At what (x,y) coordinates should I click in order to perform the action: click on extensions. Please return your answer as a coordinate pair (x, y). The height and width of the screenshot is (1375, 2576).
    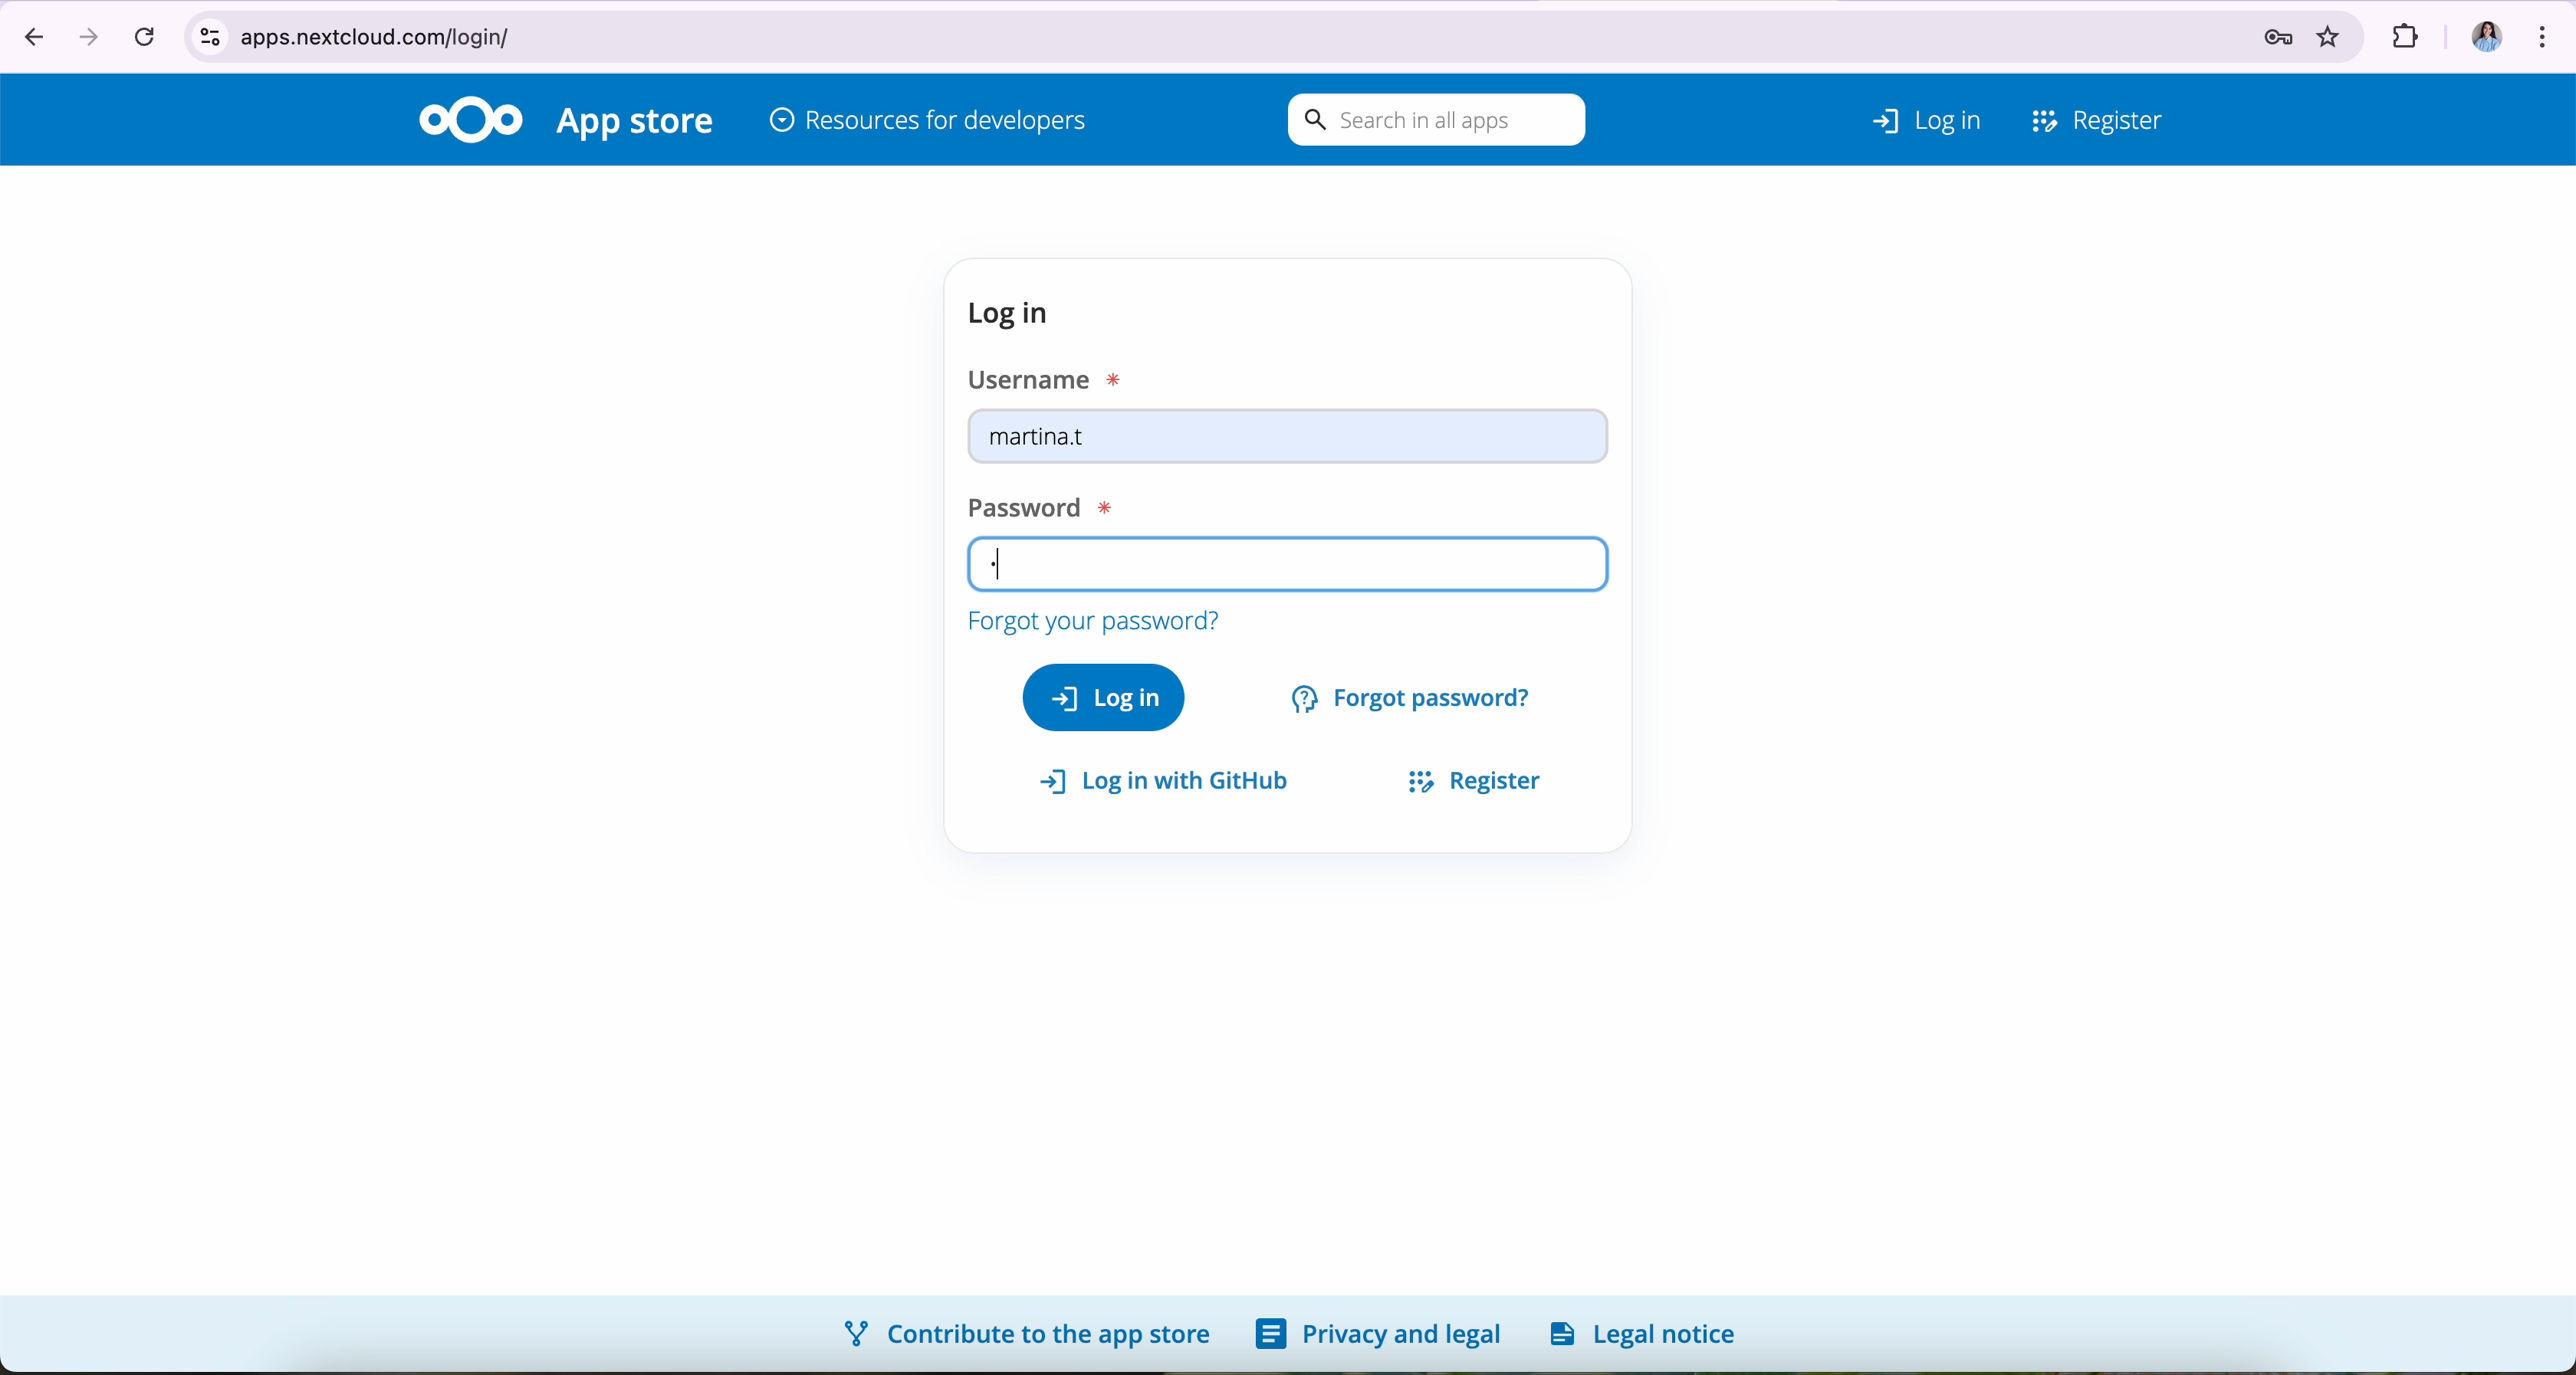
    Looking at the image, I should click on (2402, 30).